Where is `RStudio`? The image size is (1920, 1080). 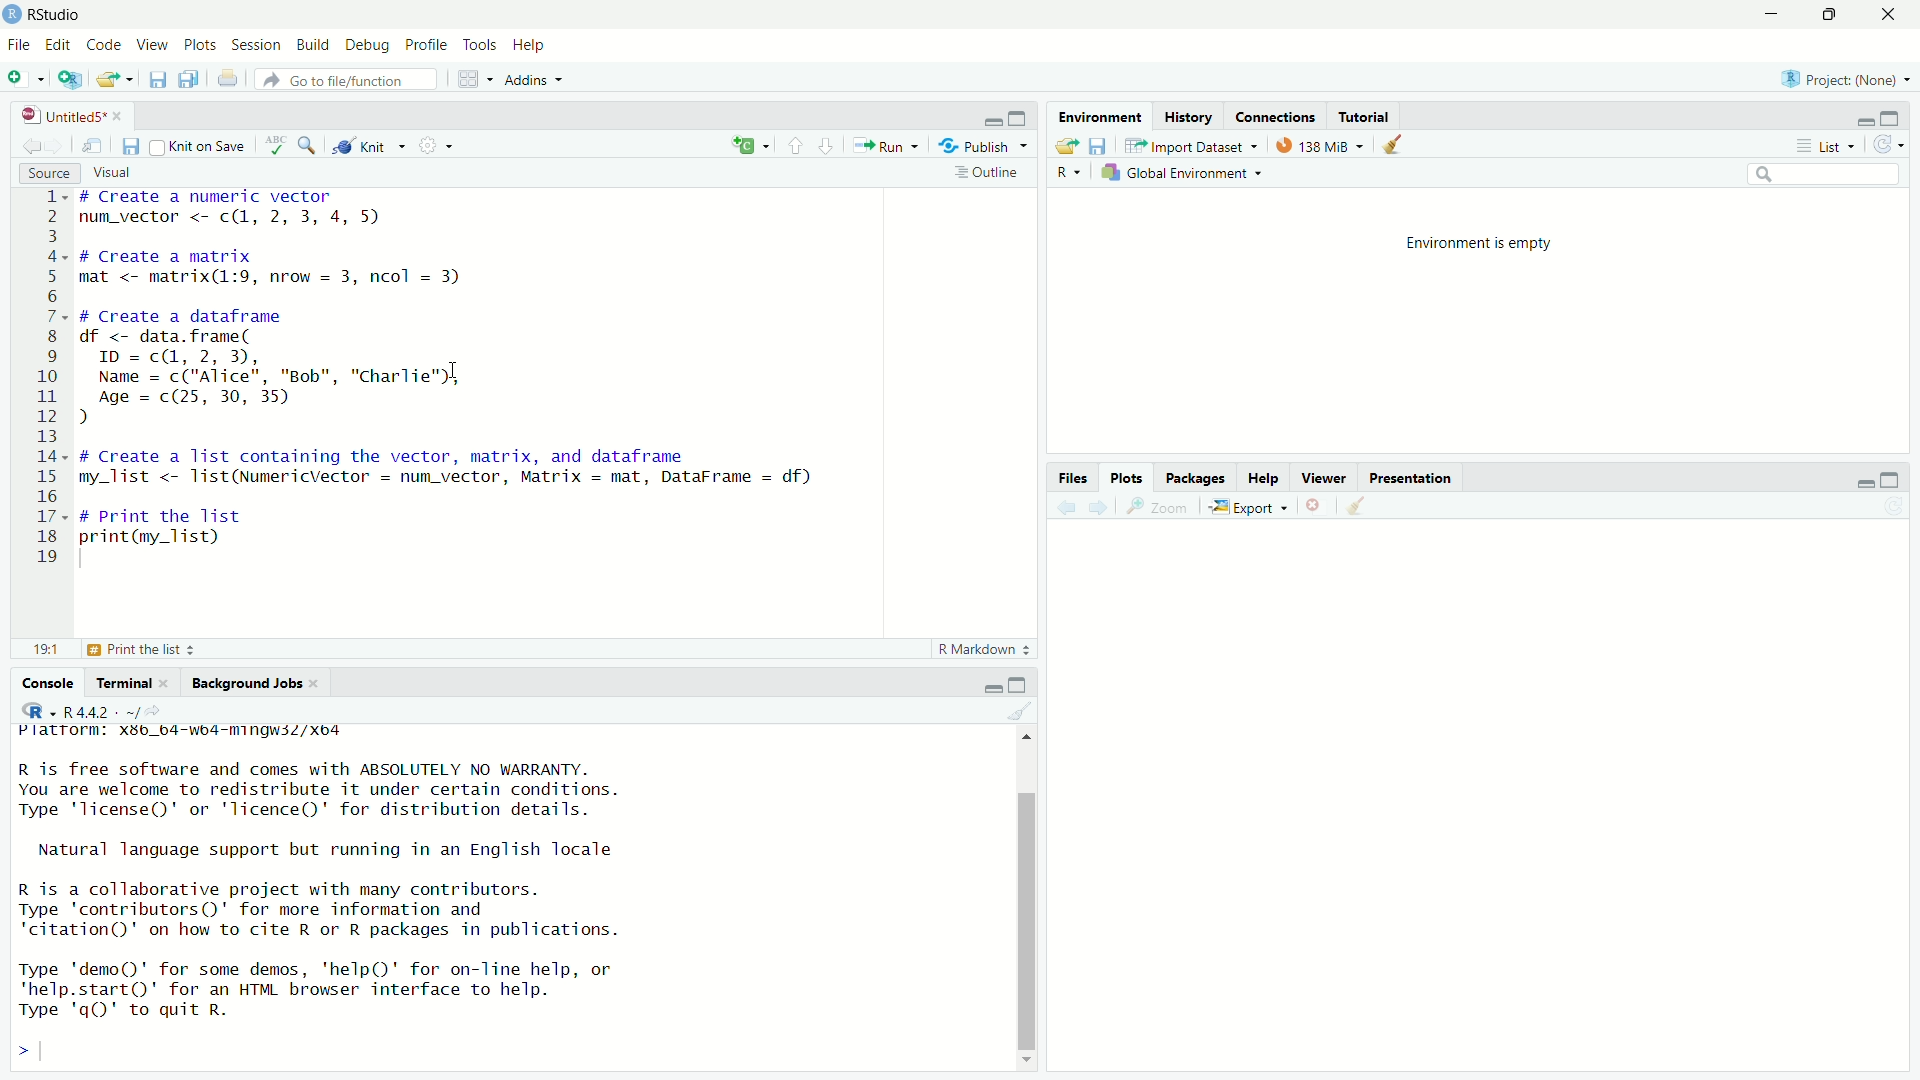 RStudio is located at coordinates (57, 14).